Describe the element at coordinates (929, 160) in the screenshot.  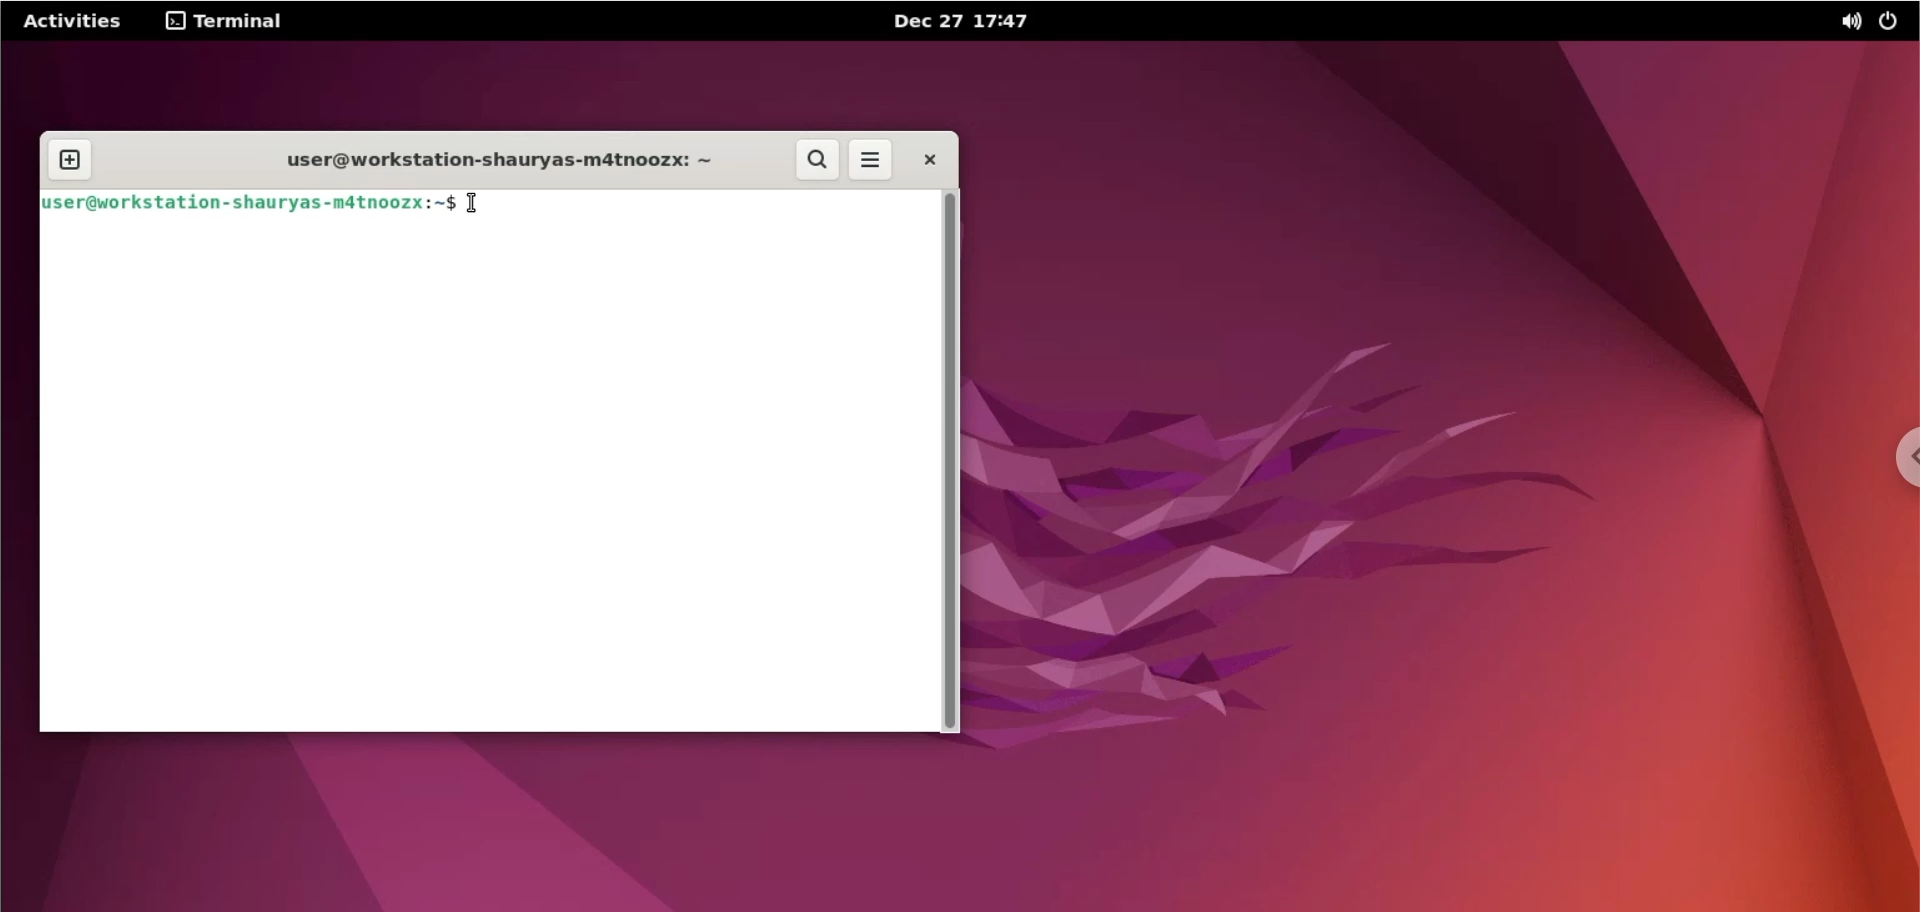
I see `close` at that location.